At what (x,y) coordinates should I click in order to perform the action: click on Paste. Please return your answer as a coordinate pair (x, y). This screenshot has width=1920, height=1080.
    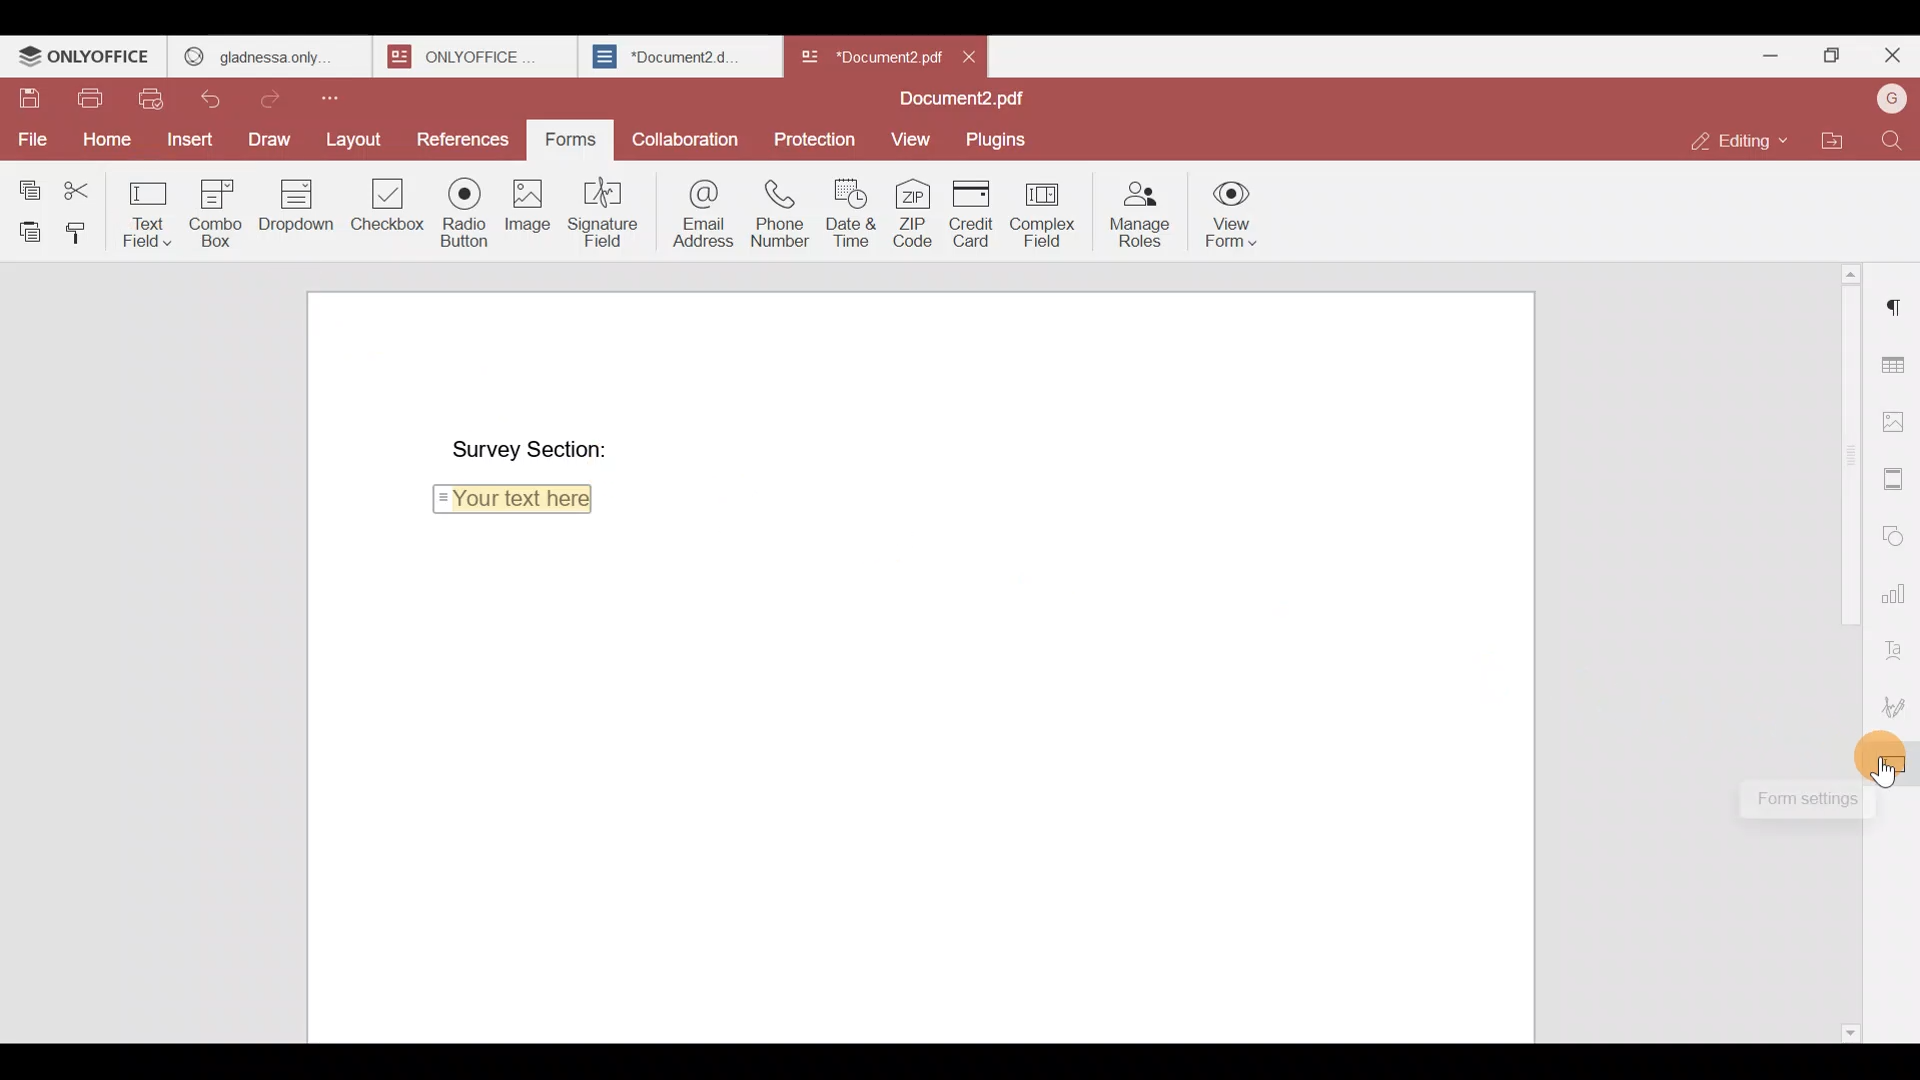
    Looking at the image, I should click on (24, 228).